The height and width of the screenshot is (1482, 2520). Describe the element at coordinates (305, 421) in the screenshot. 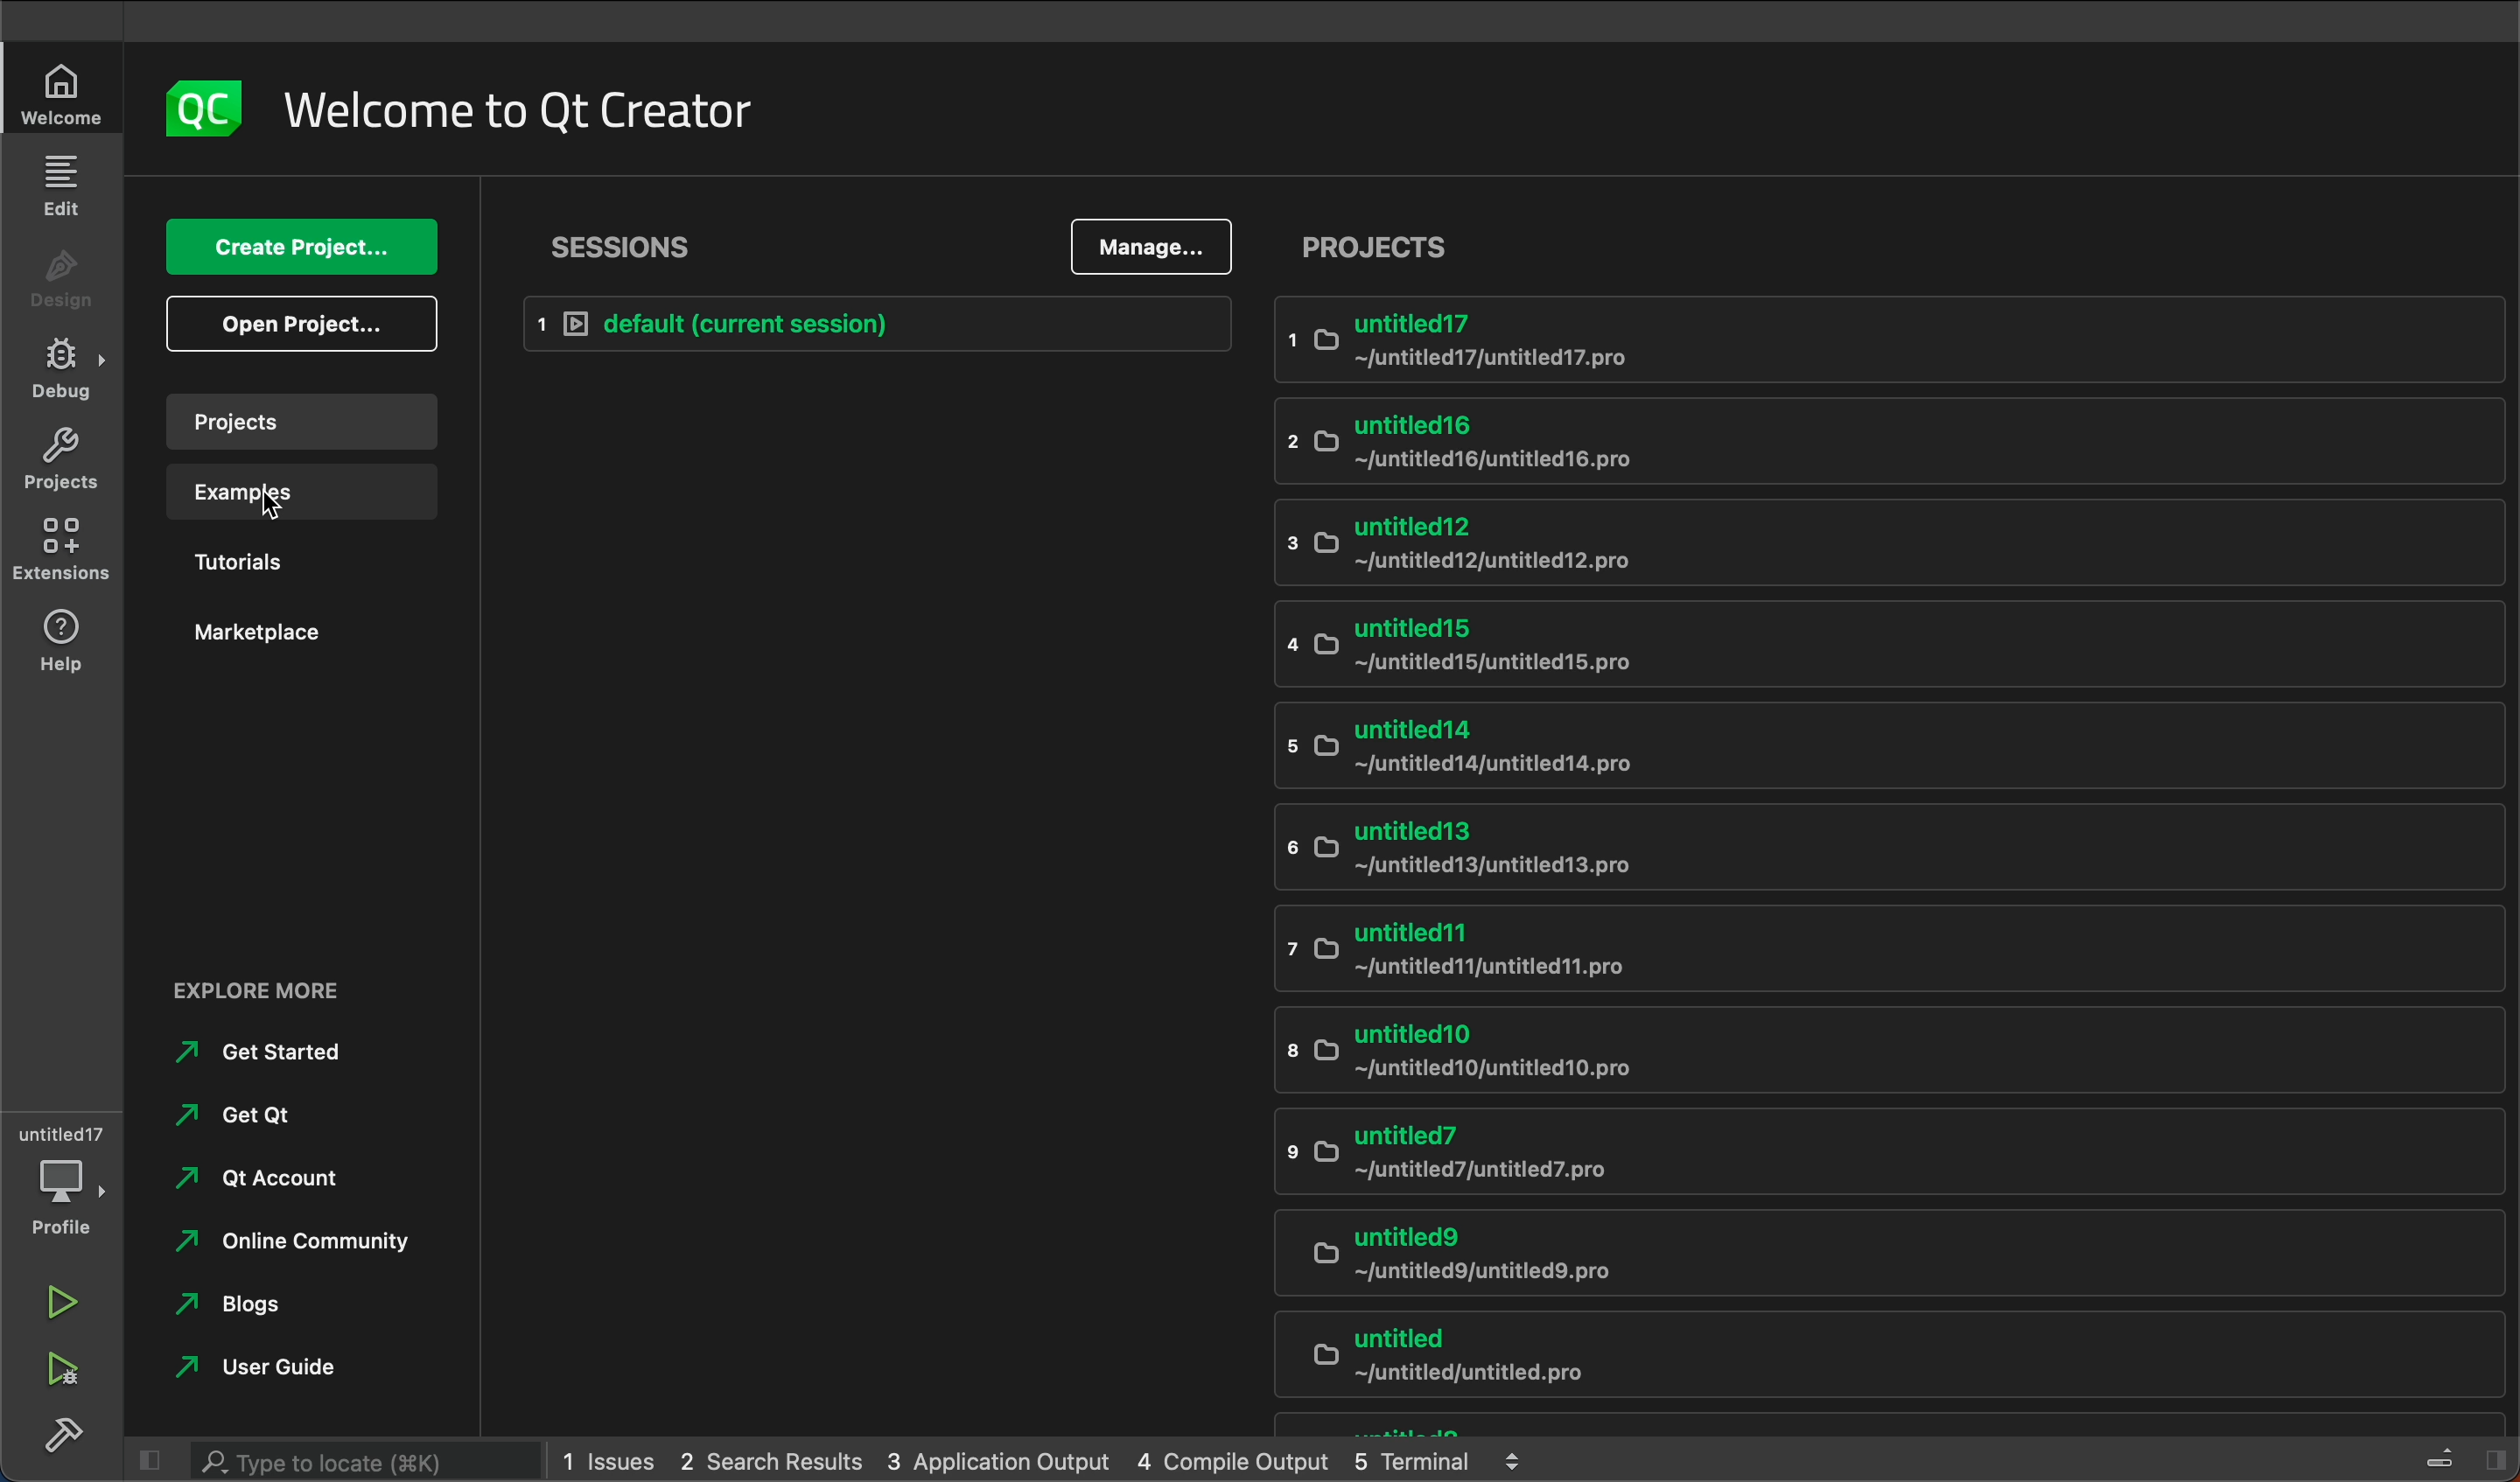

I see `projects` at that location.